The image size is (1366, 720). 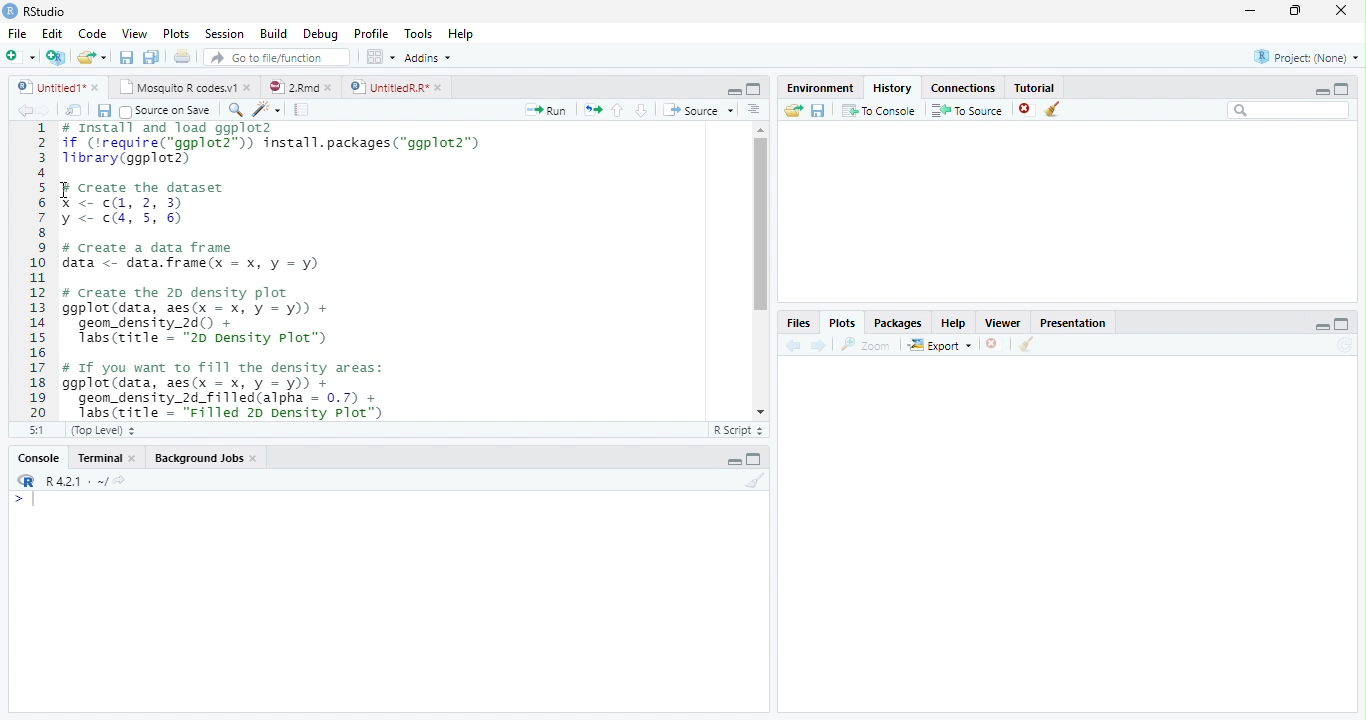 I want to click on clear, so click(x=1053, y=110).